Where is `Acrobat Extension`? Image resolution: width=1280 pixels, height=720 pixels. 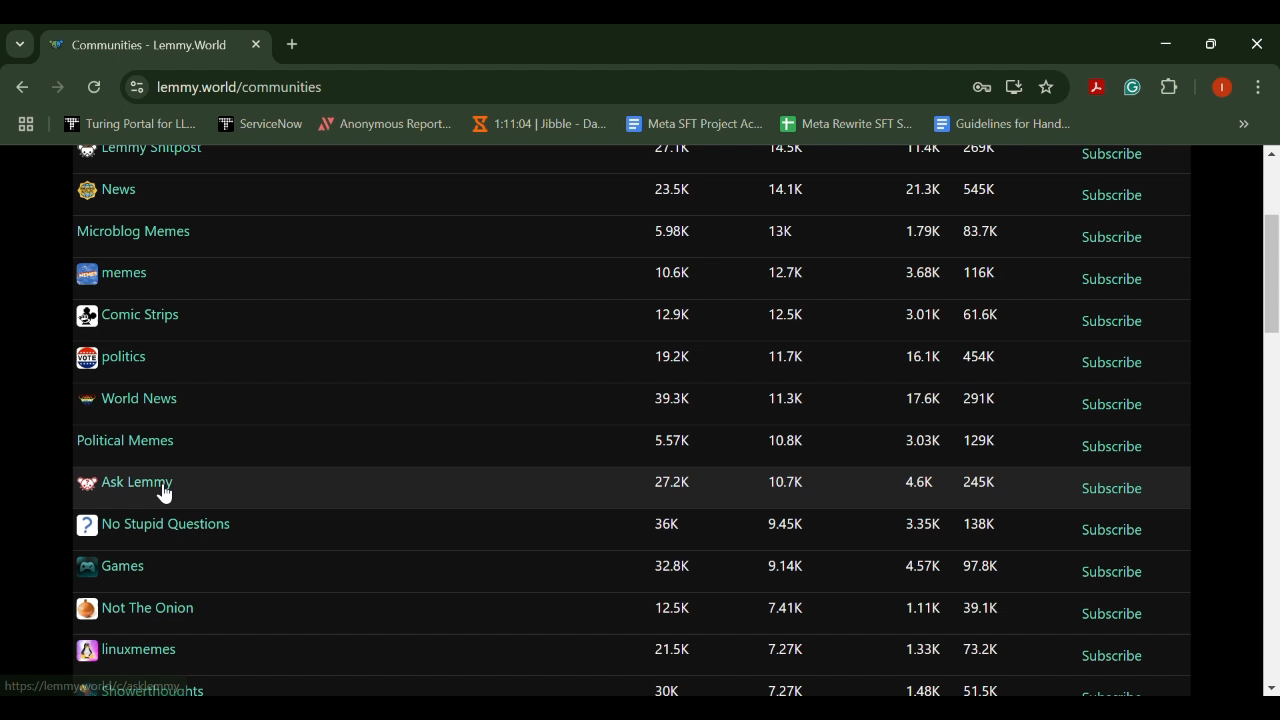
Acrobat Extension is located at coordinates (1096, 88).